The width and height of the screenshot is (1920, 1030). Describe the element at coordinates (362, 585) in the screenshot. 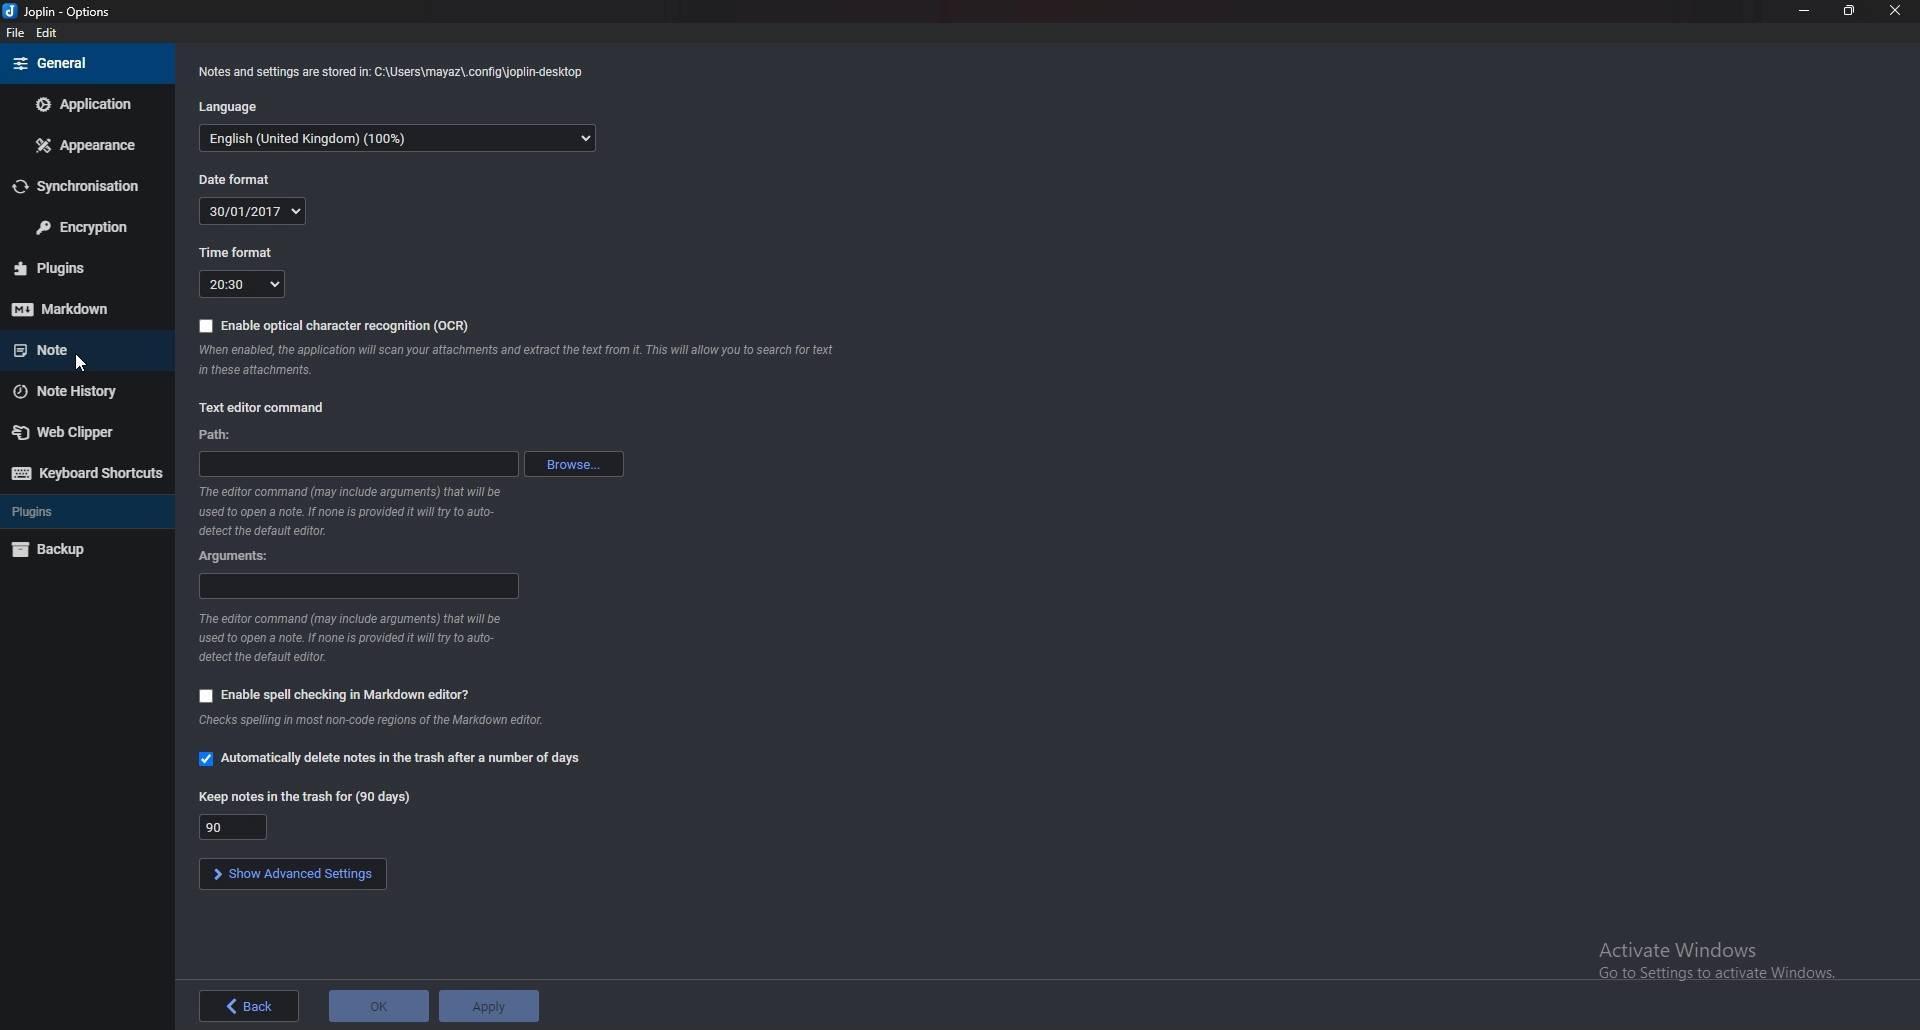

I see `arguments` at that location.